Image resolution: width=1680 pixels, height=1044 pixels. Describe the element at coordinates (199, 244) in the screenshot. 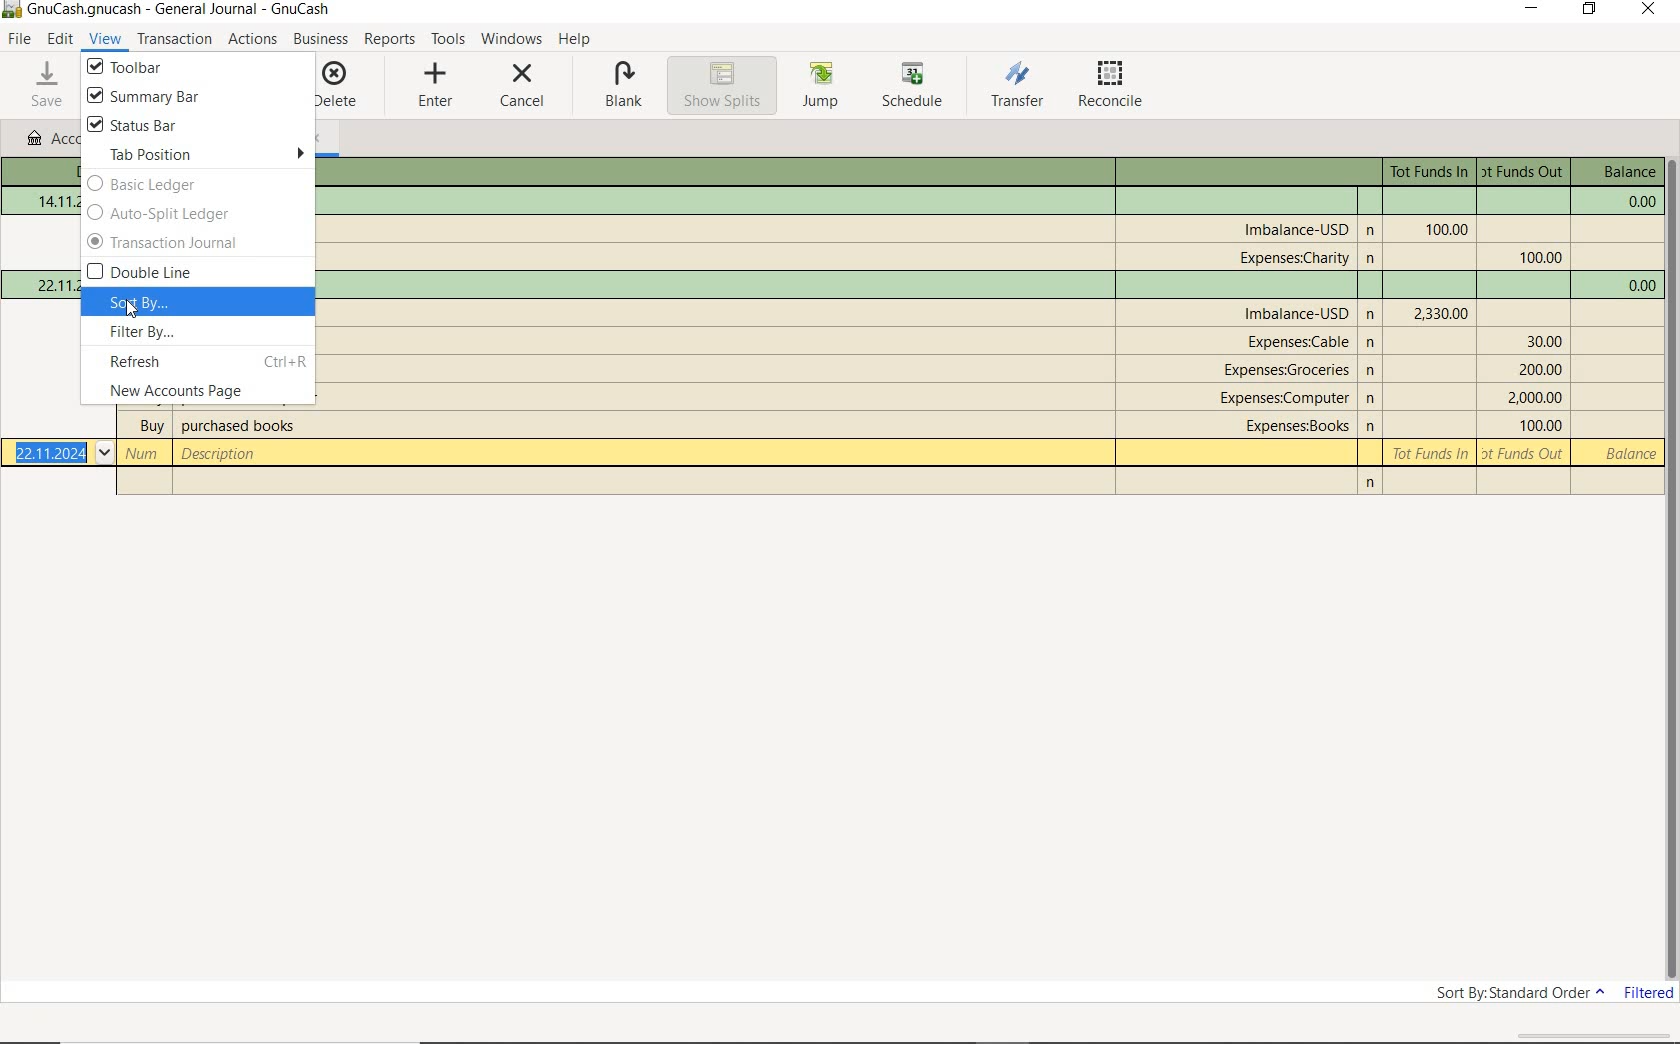

I see `transaction journal` at that location.